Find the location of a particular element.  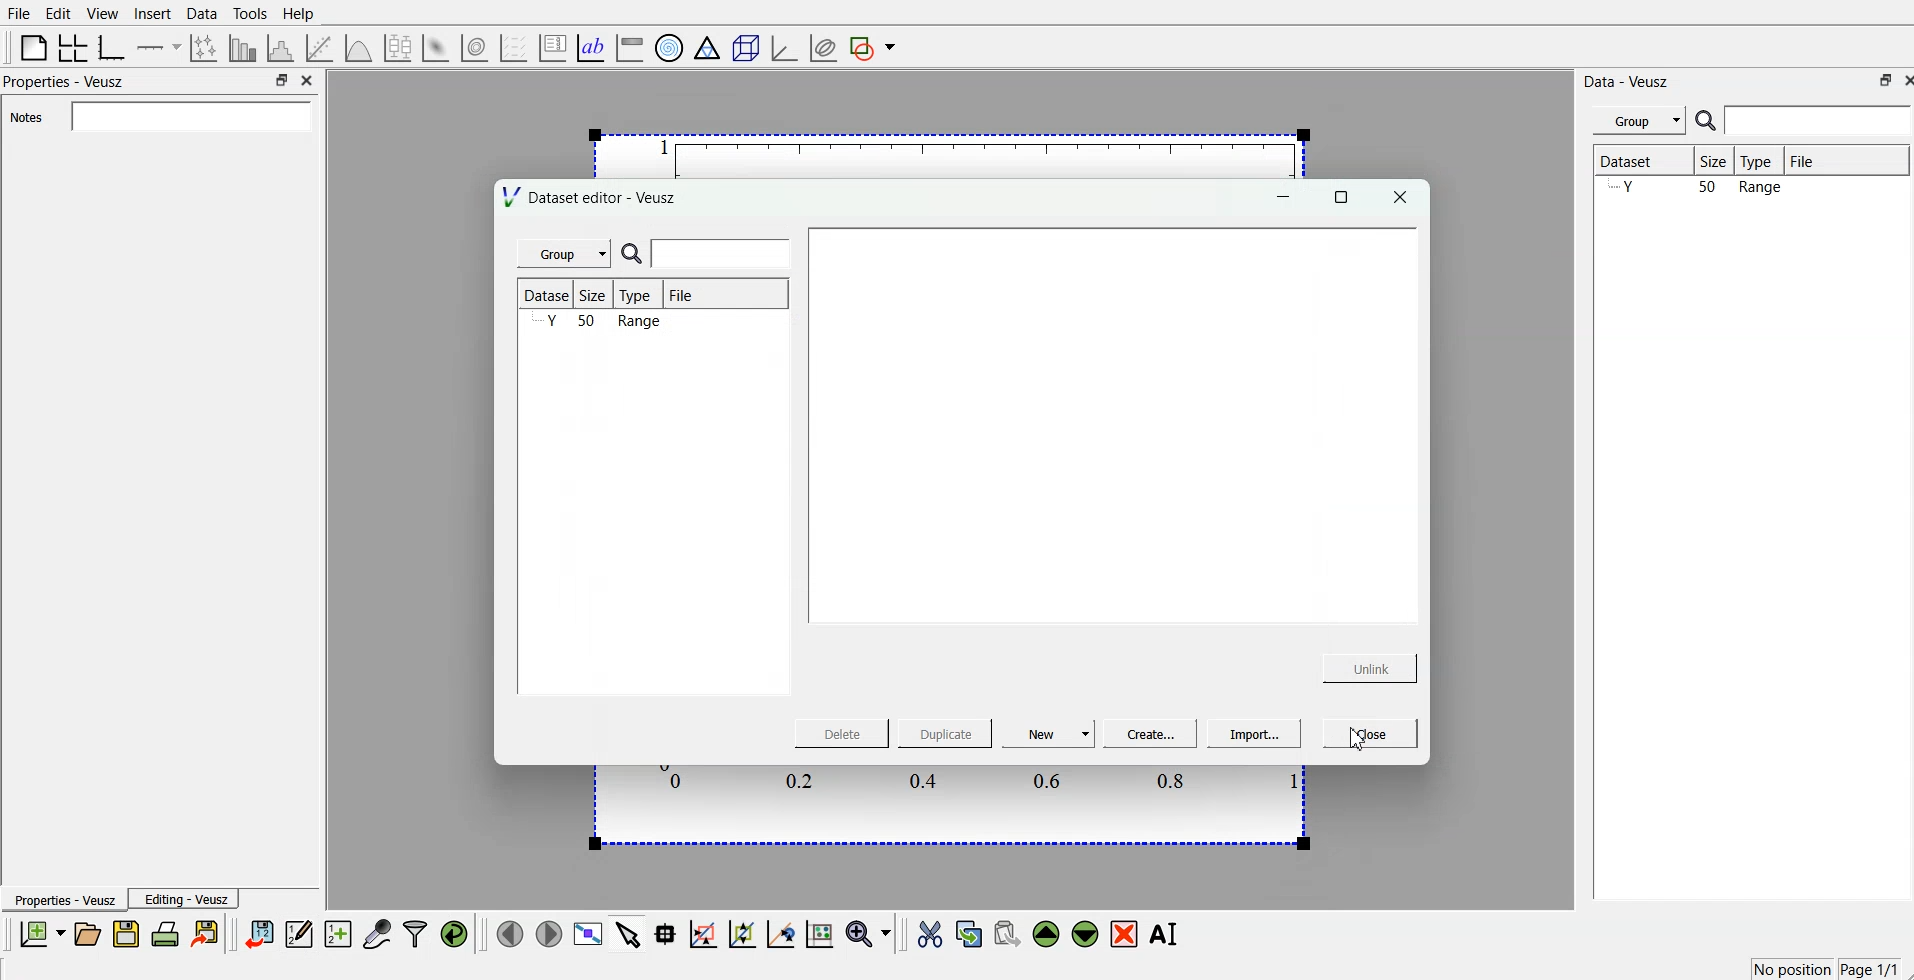

add a shape is located at coordinates (875, 47).